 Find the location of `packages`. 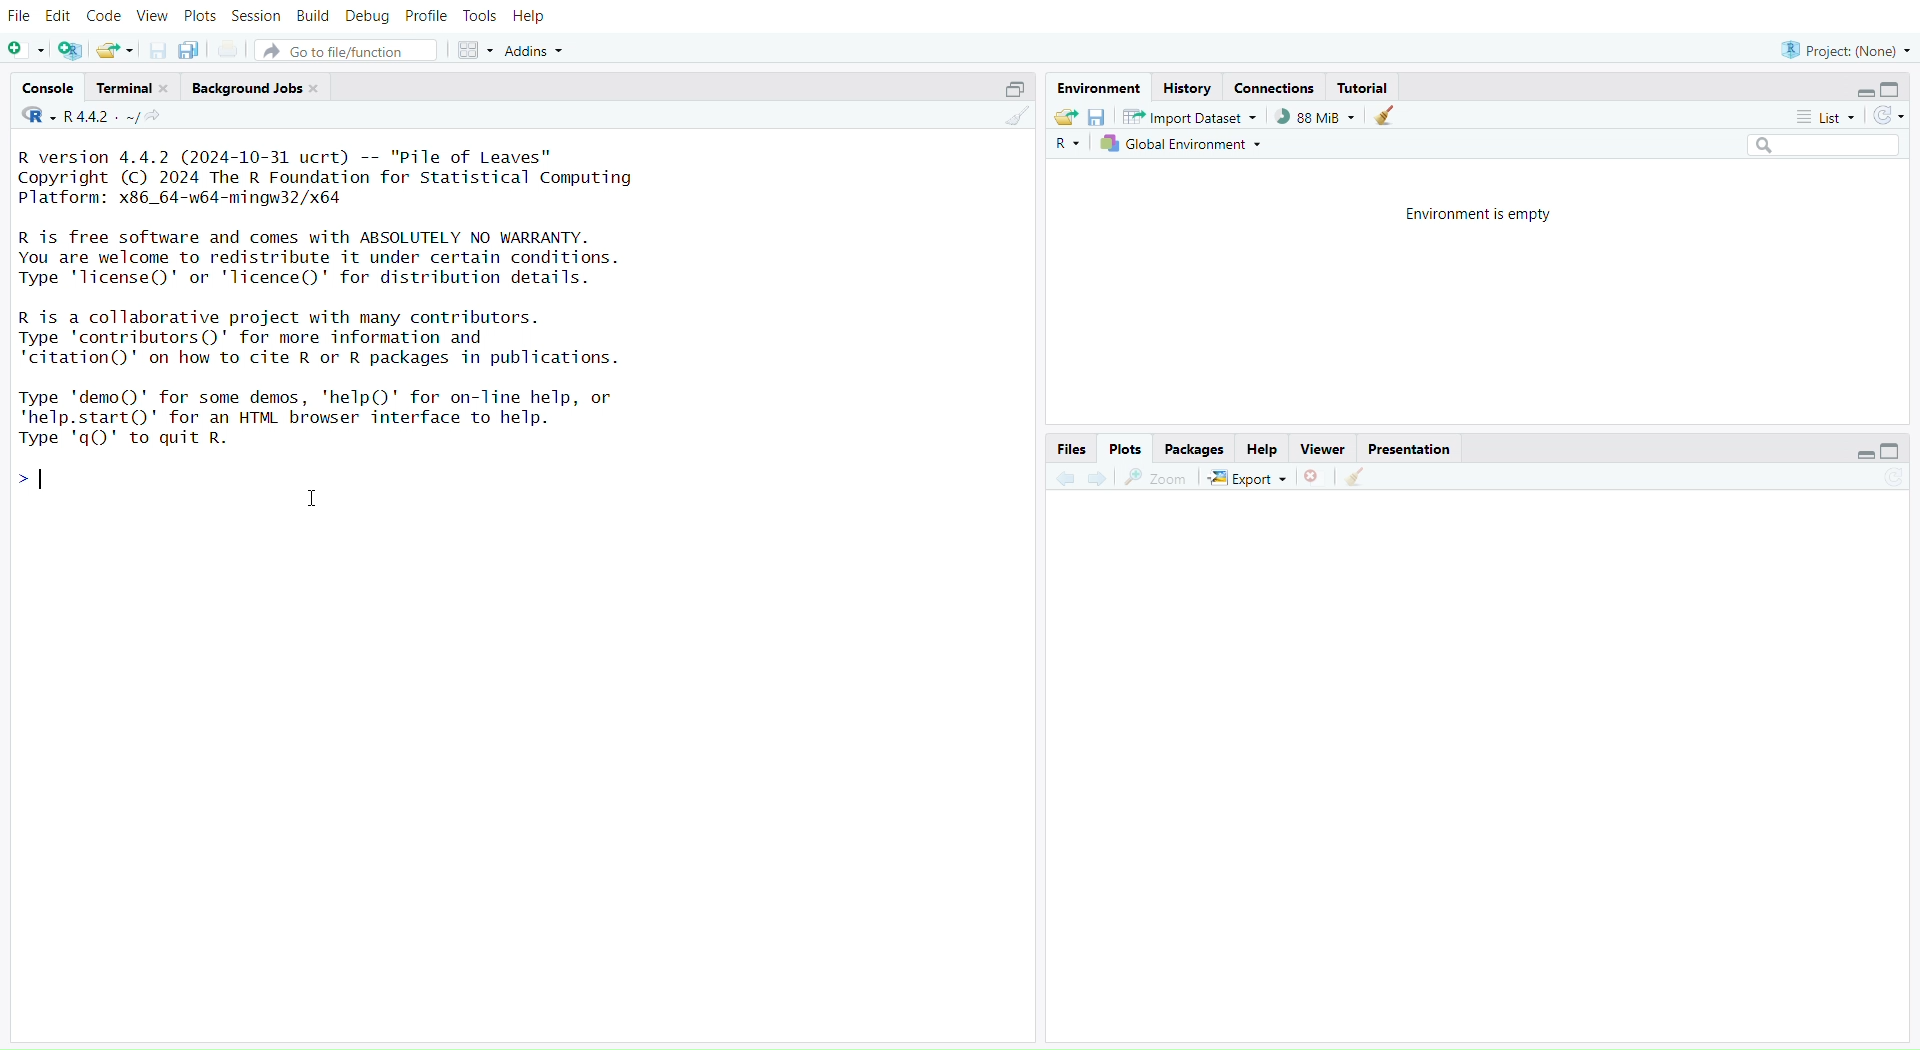

packages is located at coordinates (1196, 450).